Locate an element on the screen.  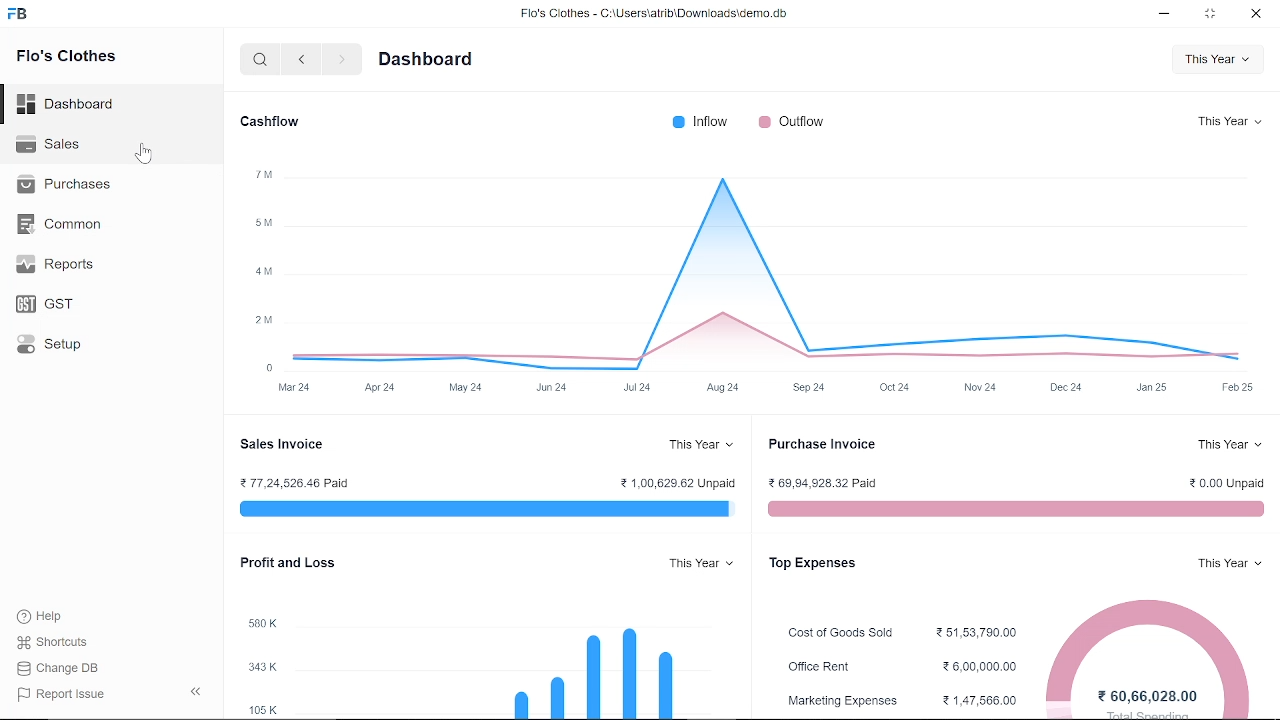
Outflow is located at coordinates (792, 122).